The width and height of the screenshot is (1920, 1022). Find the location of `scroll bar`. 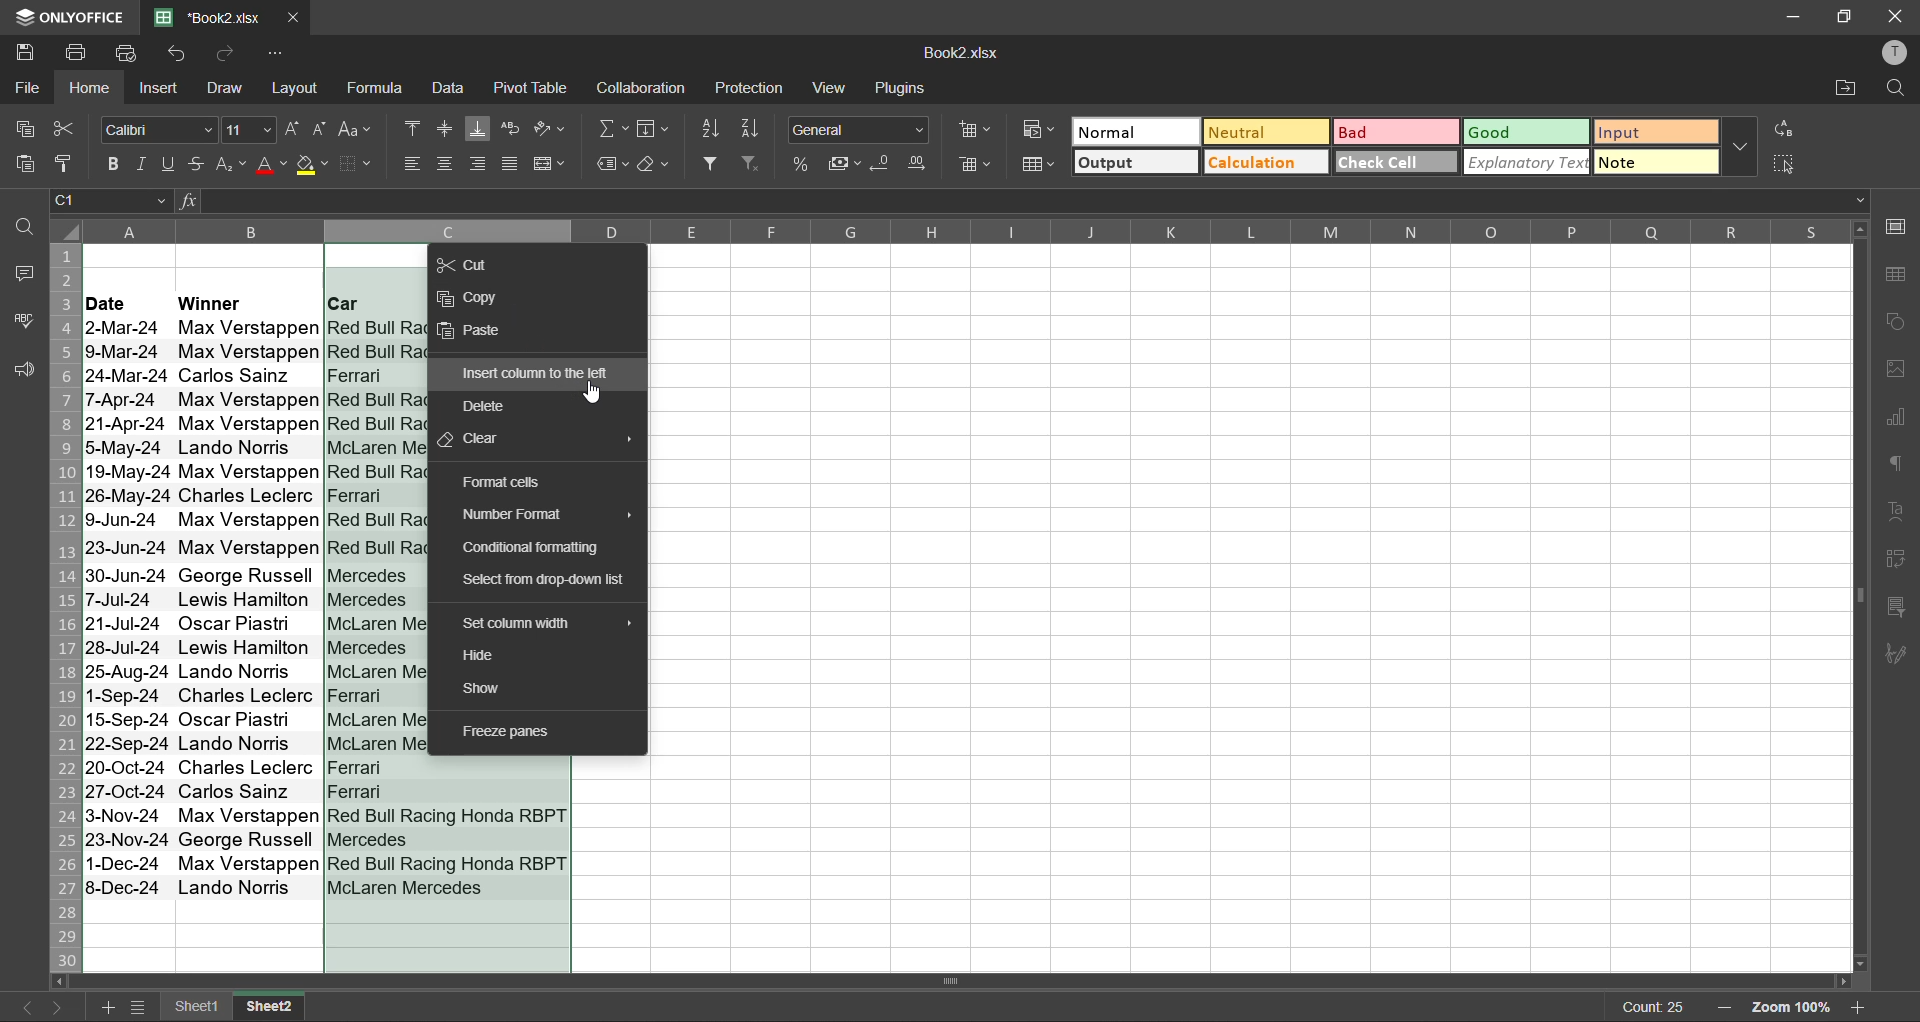

scroll bar is located at coordinates (899, 983).